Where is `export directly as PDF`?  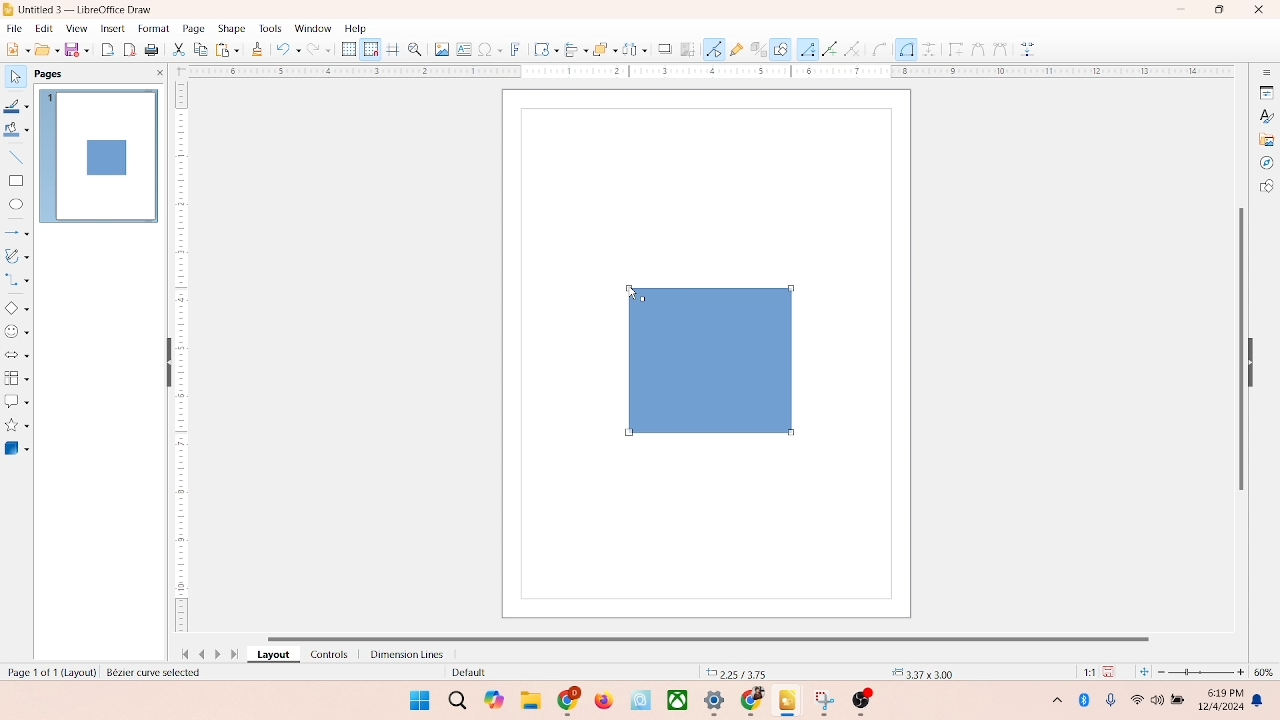 export directly as PDF is located at coordinates (131, 49).